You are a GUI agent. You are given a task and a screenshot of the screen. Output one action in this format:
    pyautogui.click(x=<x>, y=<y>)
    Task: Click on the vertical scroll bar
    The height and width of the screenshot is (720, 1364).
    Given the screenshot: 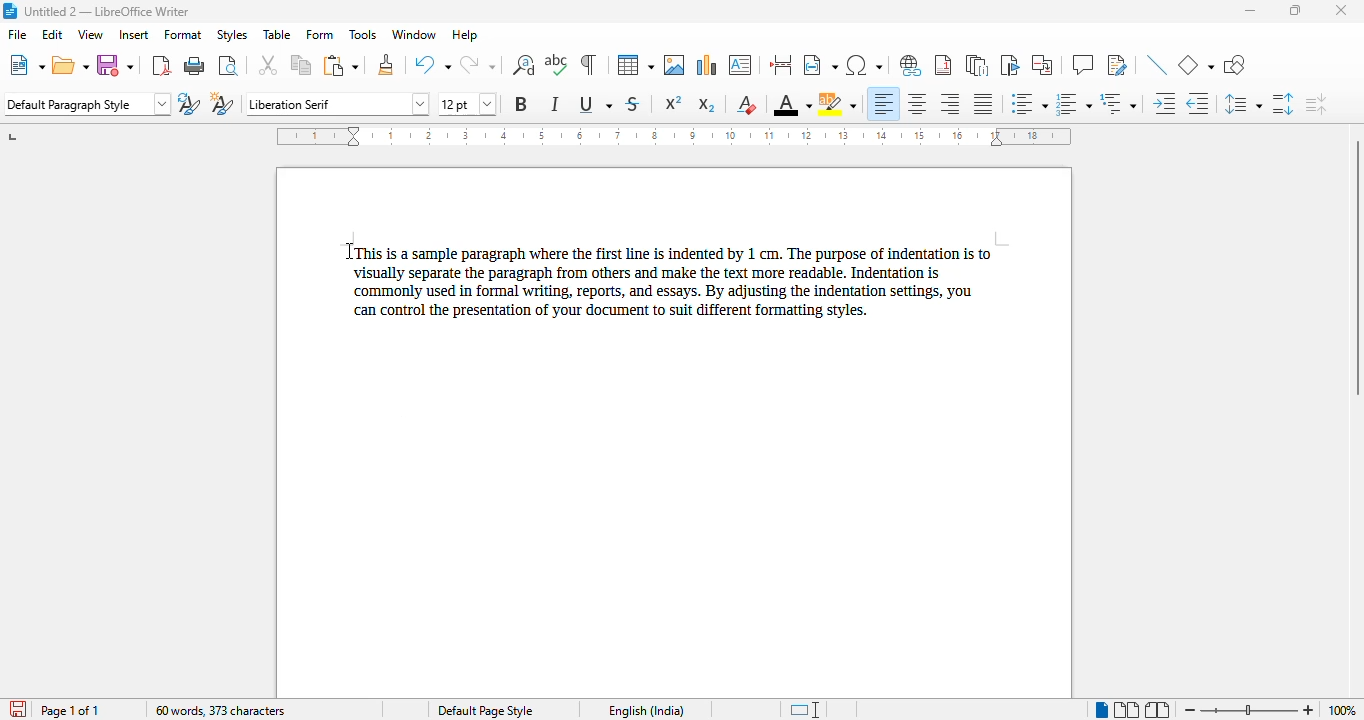 What is the action you would take?
    pyautogui.click(x=1355, y=267)
    